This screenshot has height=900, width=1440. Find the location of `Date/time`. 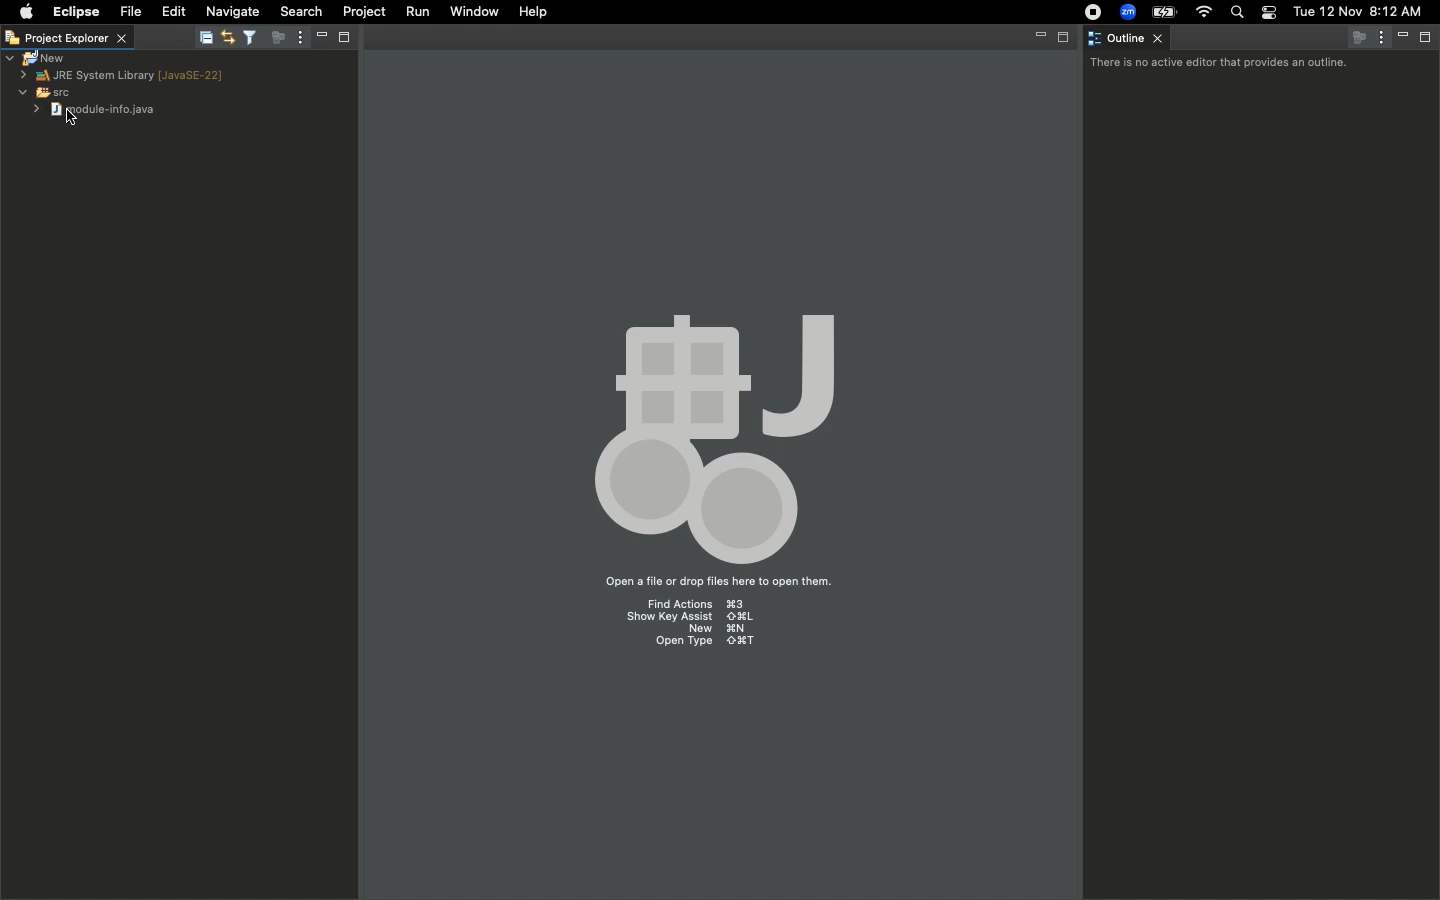

Date/time is located at coordinates (1357, 11).